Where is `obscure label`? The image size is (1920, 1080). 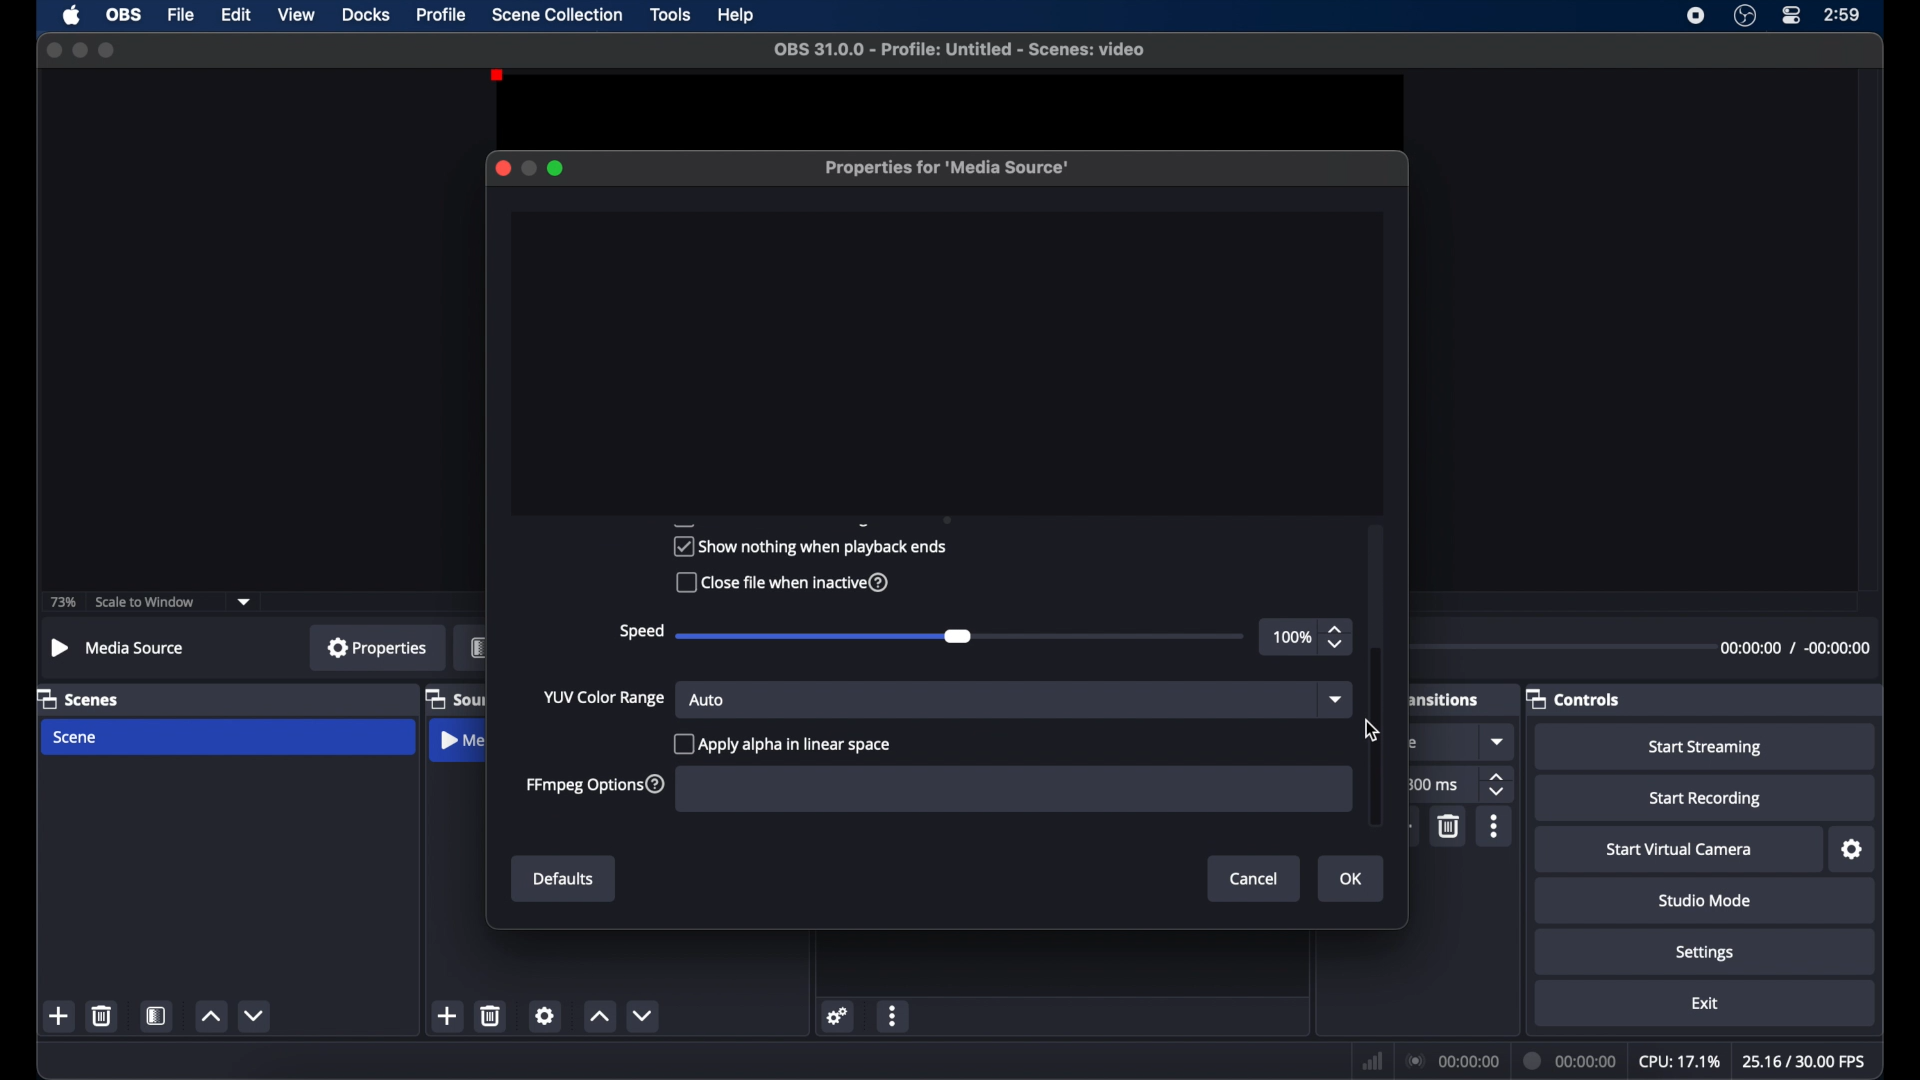 obscure label is located at coordinates (454, 698).